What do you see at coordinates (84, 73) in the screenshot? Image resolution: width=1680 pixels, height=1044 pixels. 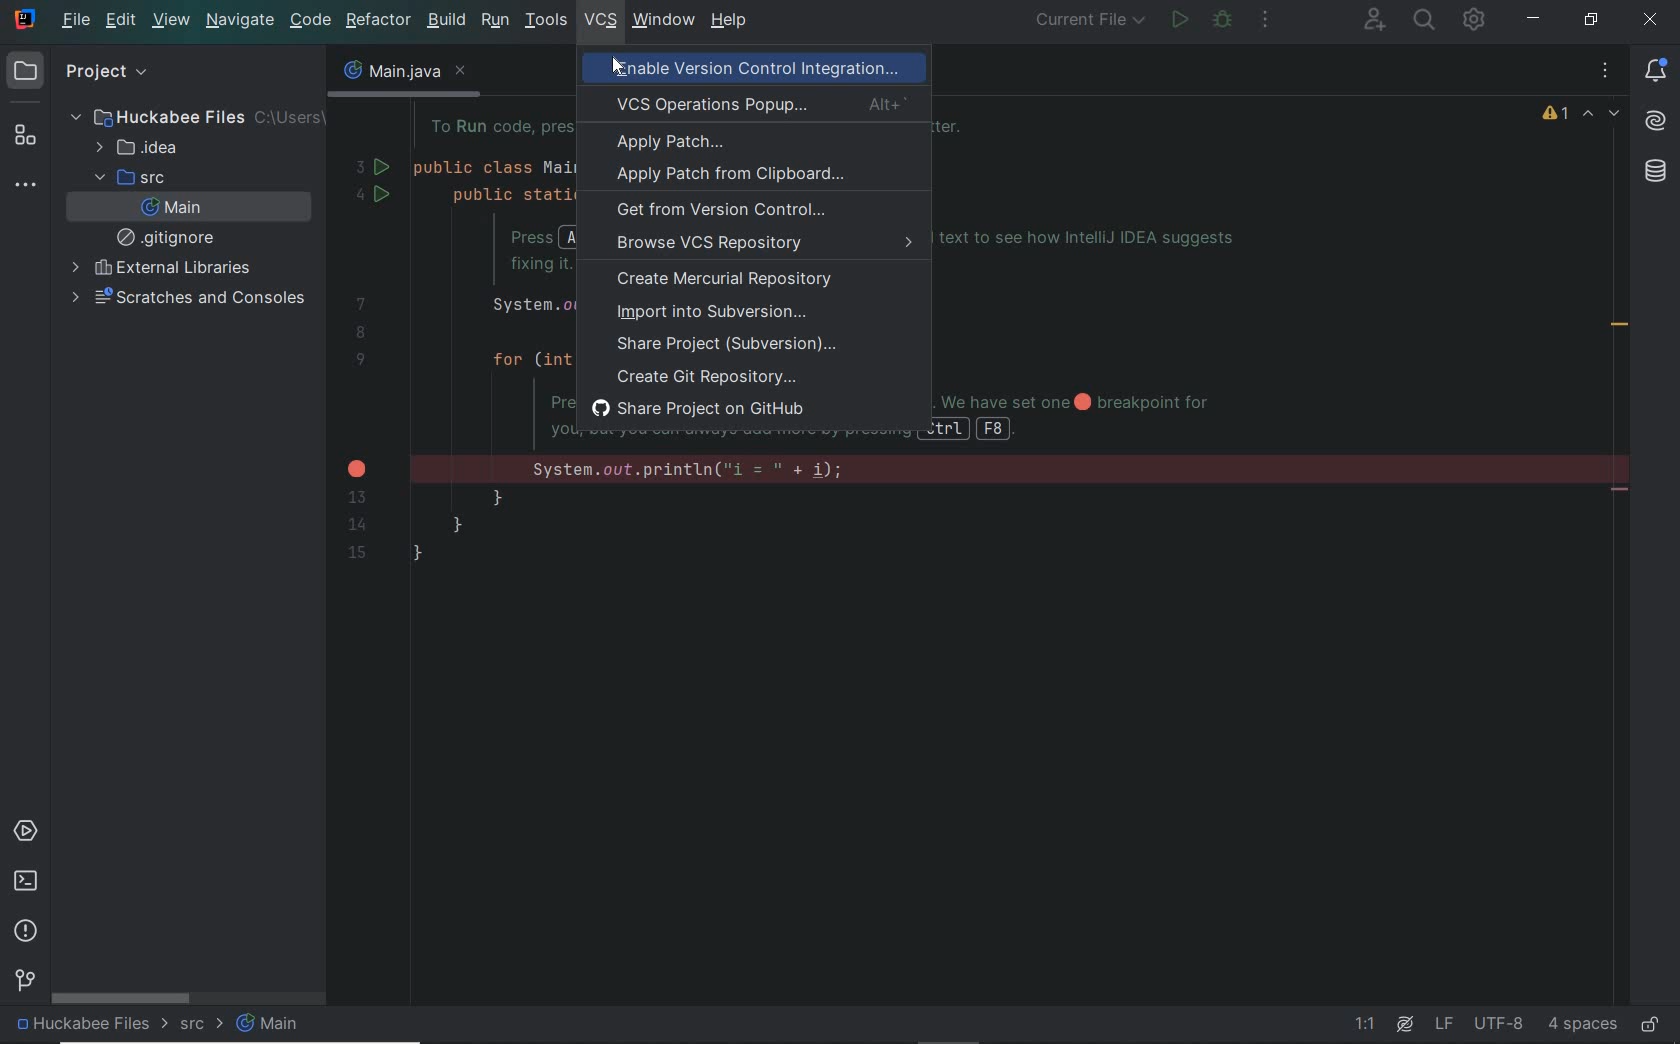 I see `project` at bounding box center [84, 73].